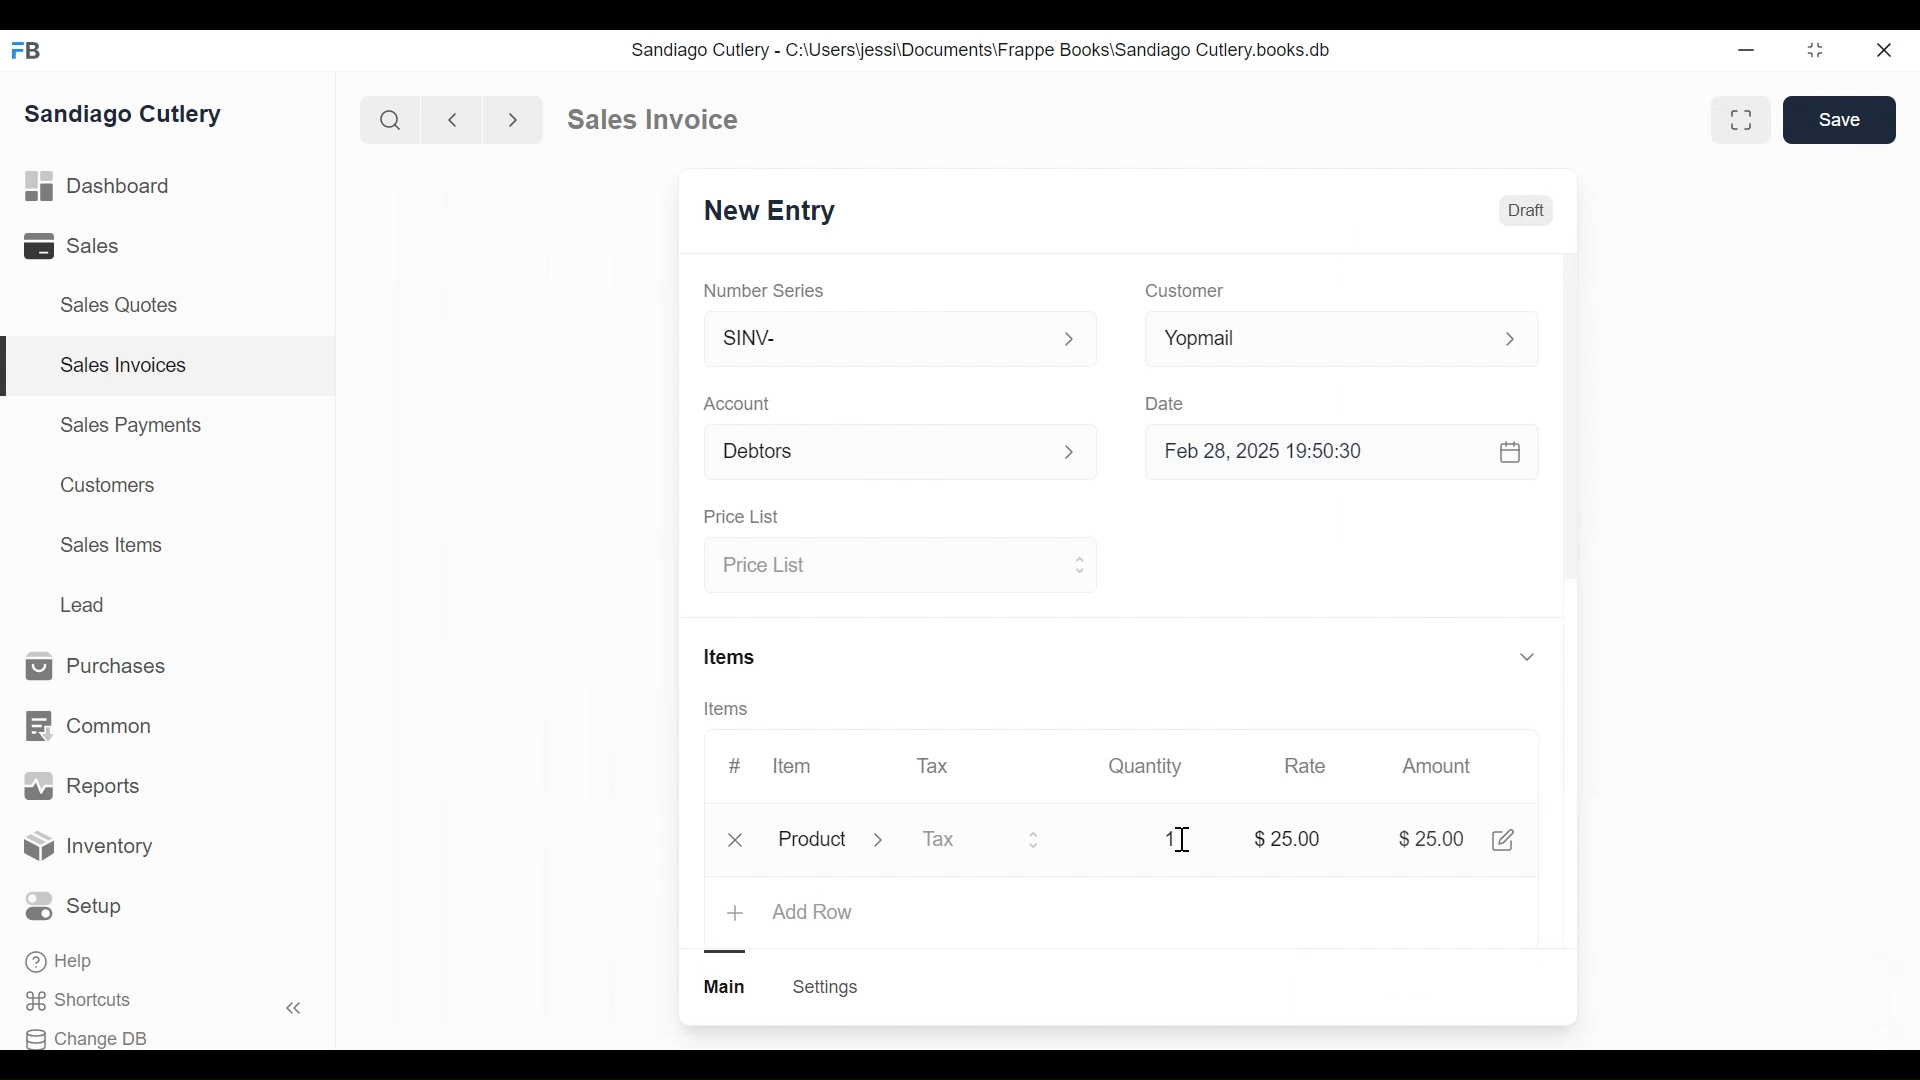 This screenshot has height=1080, width=1920. Describe the element at coordinates (129, 425) in the screenshot. I see `Sales Payments` at that location.